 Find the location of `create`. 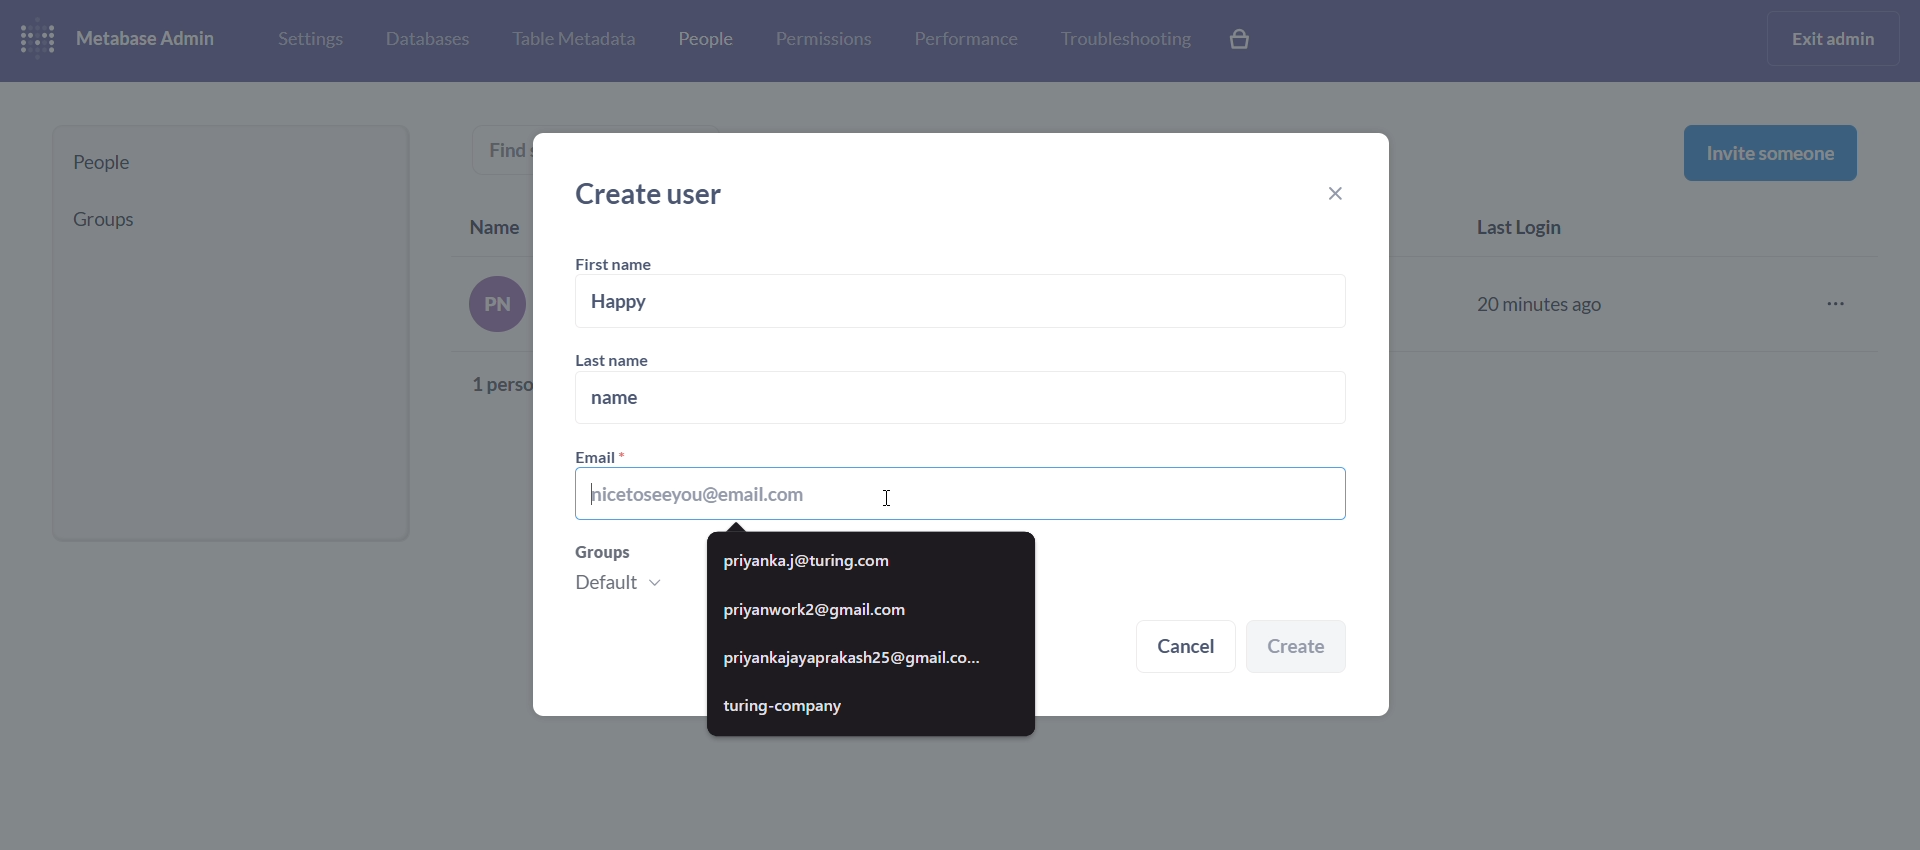

create is located at coordinates (1297, 648).